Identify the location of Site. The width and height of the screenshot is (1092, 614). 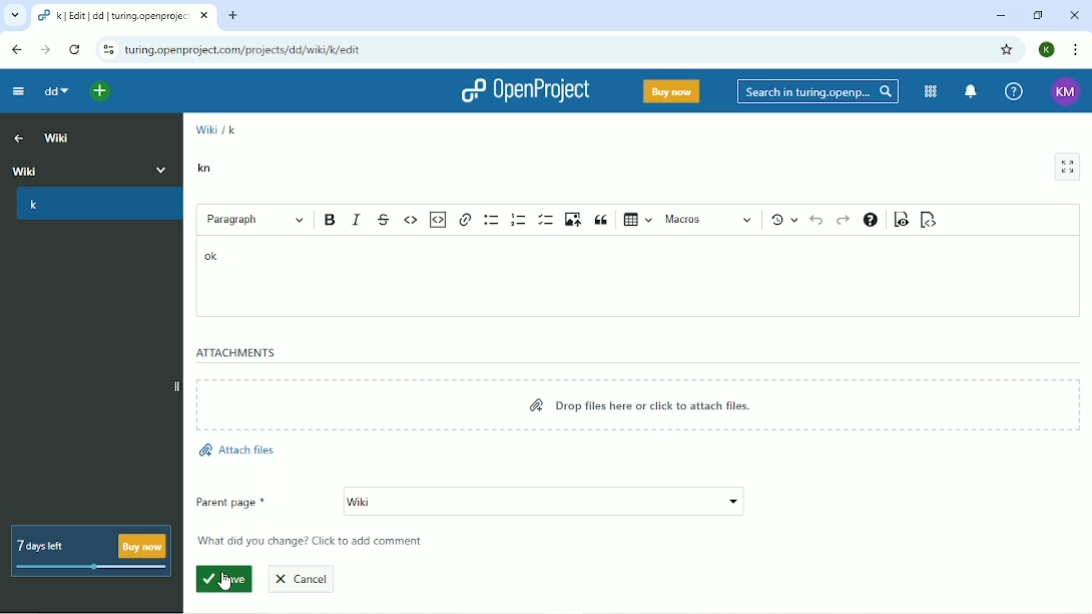
(246, 50).